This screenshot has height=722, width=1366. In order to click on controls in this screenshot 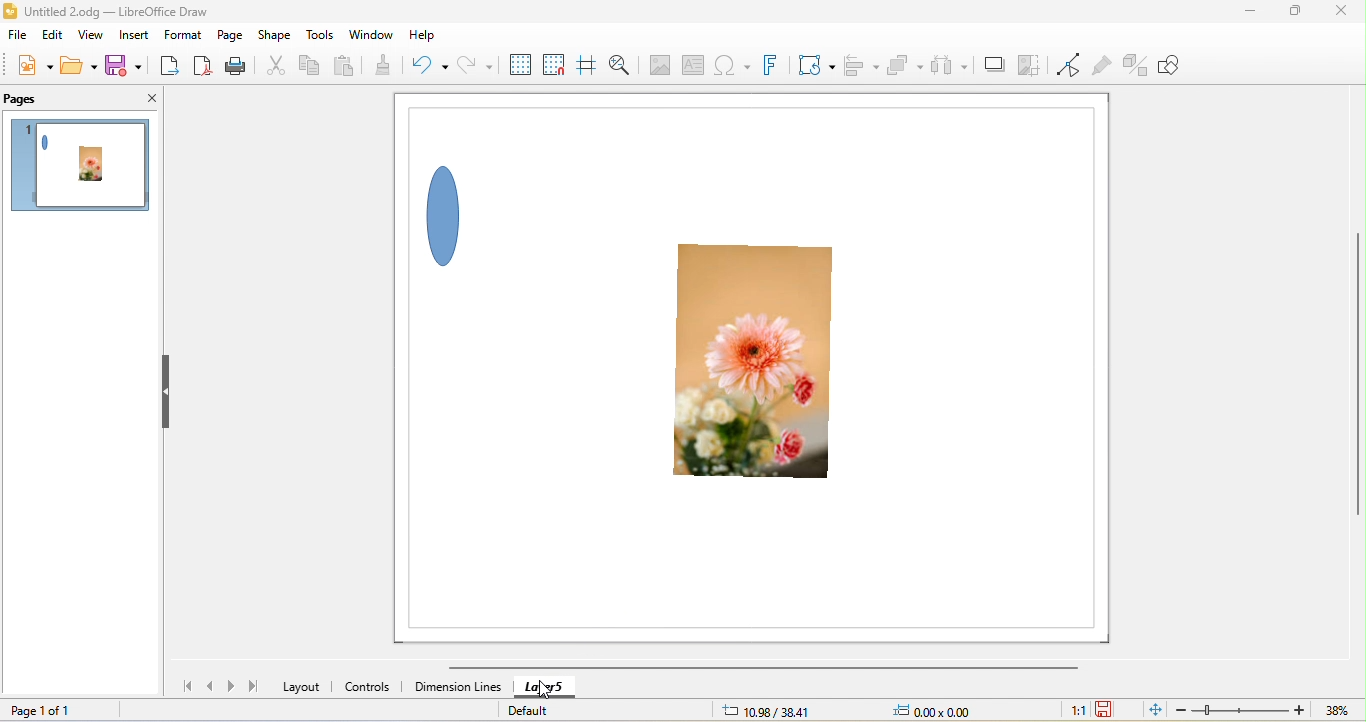, I will do `click(370, 688)`.